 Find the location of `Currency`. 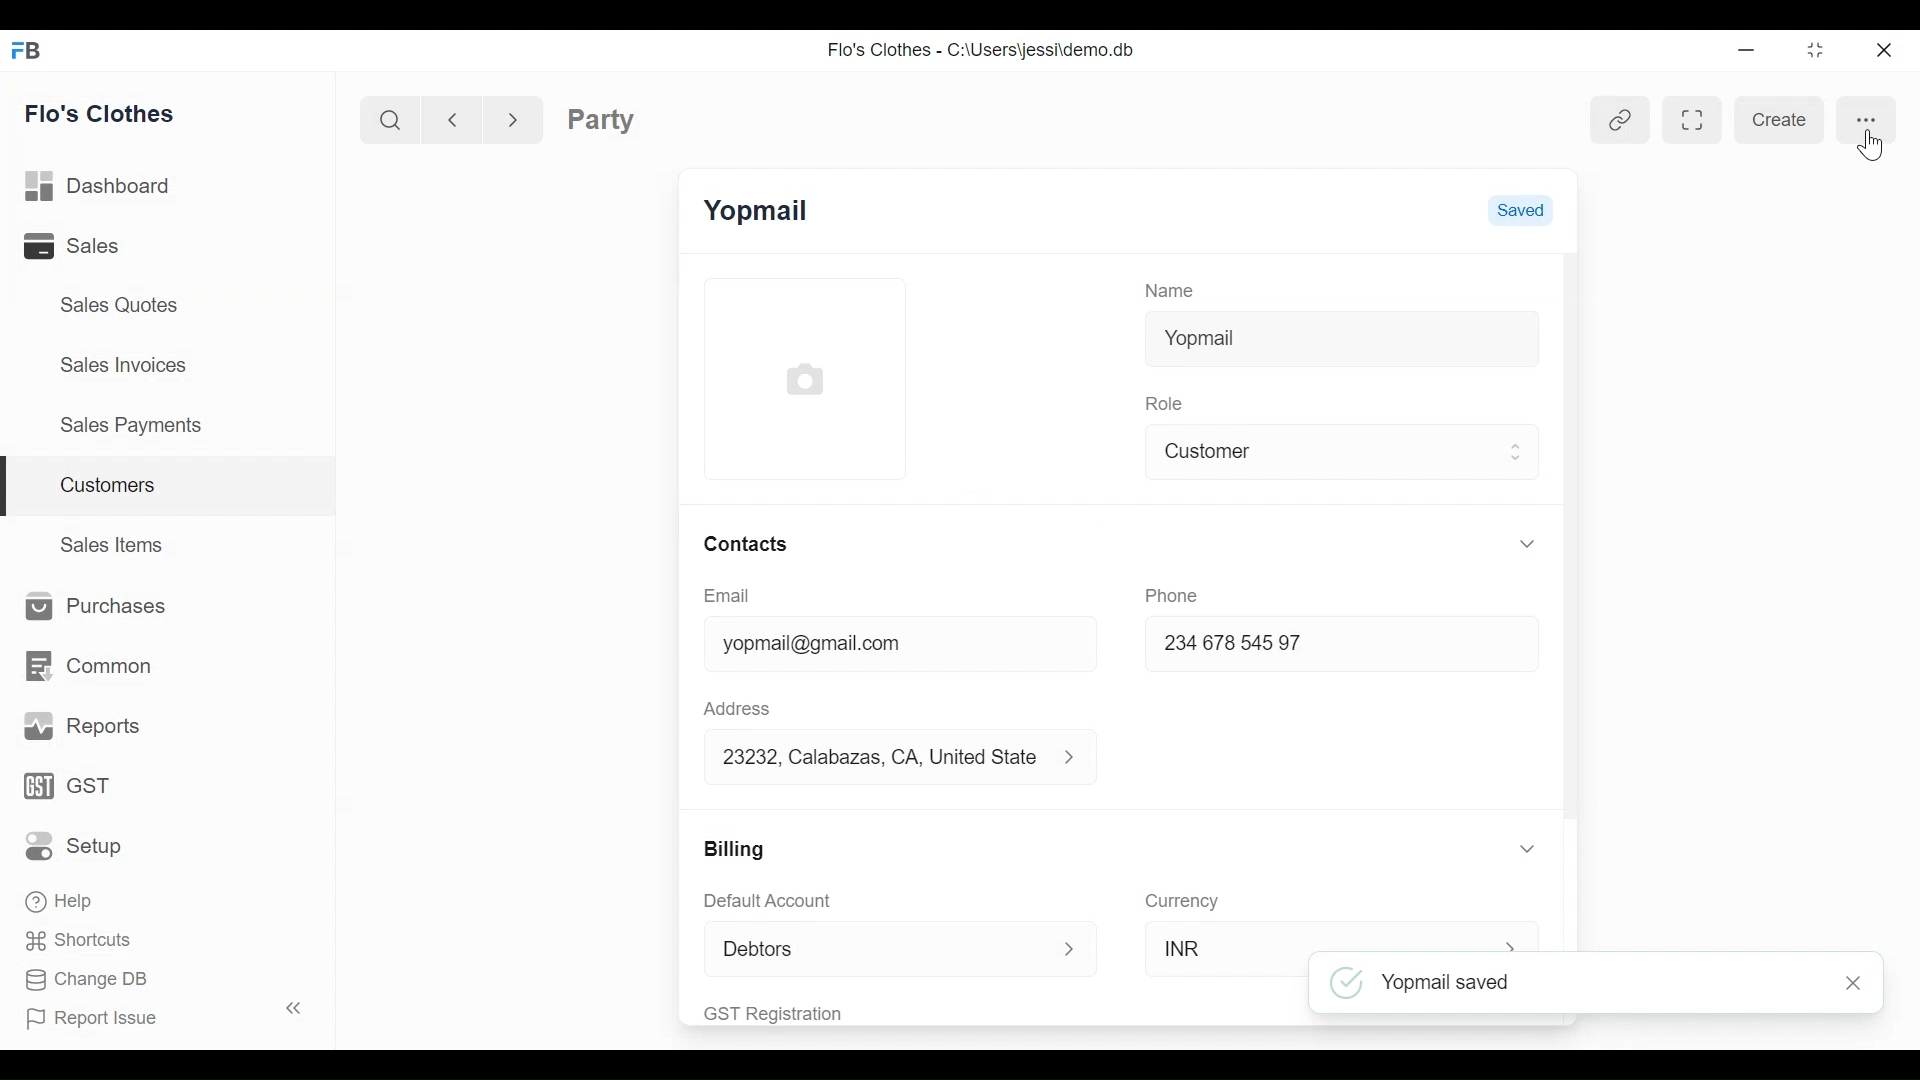

Currency is located at coordinates (1185, 900).